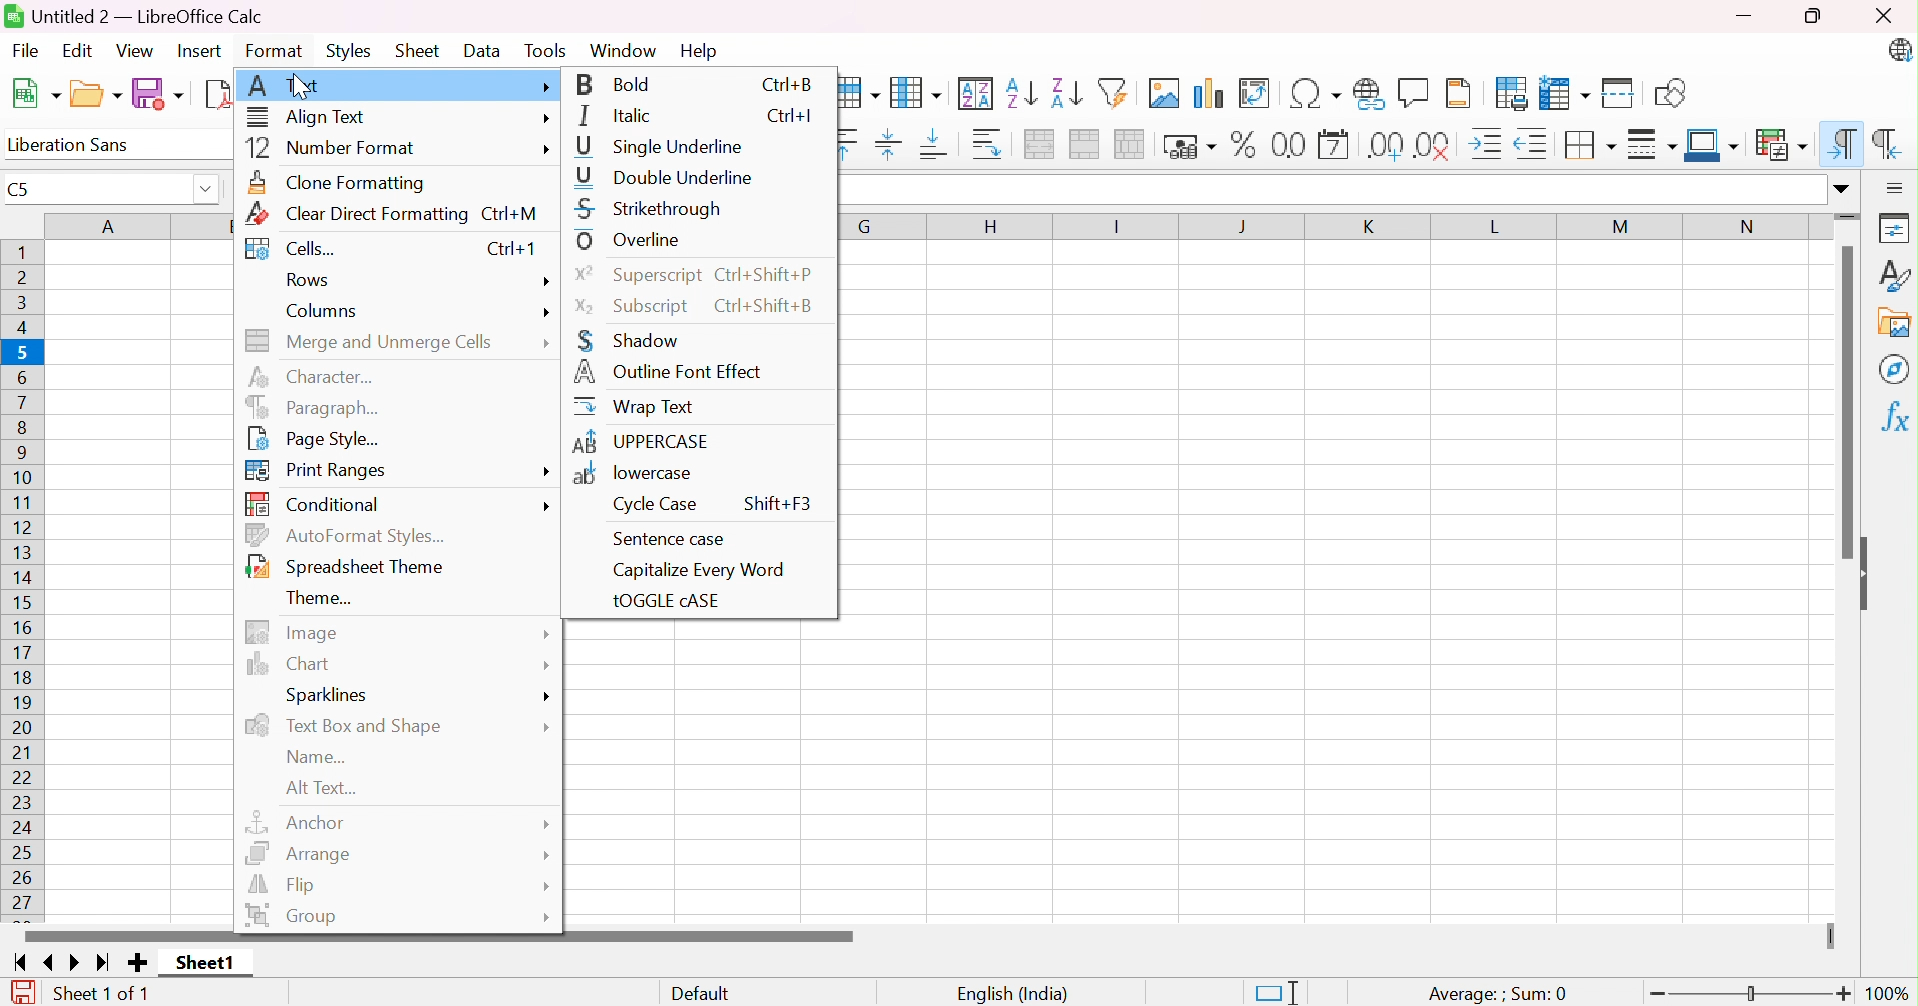  Describe the element at coordinates (34, 94) in the screenshot. I see `New` at that location.